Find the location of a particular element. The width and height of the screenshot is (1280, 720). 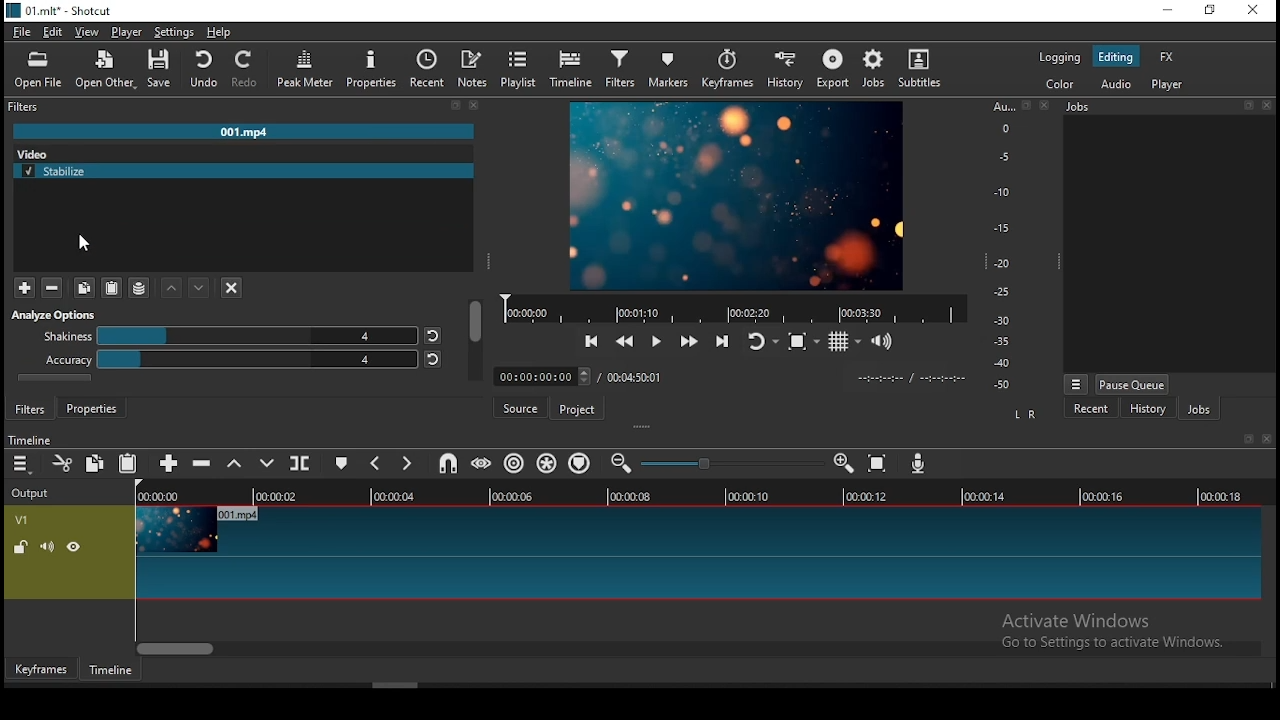

ripple is located at coordinates (518, 462).